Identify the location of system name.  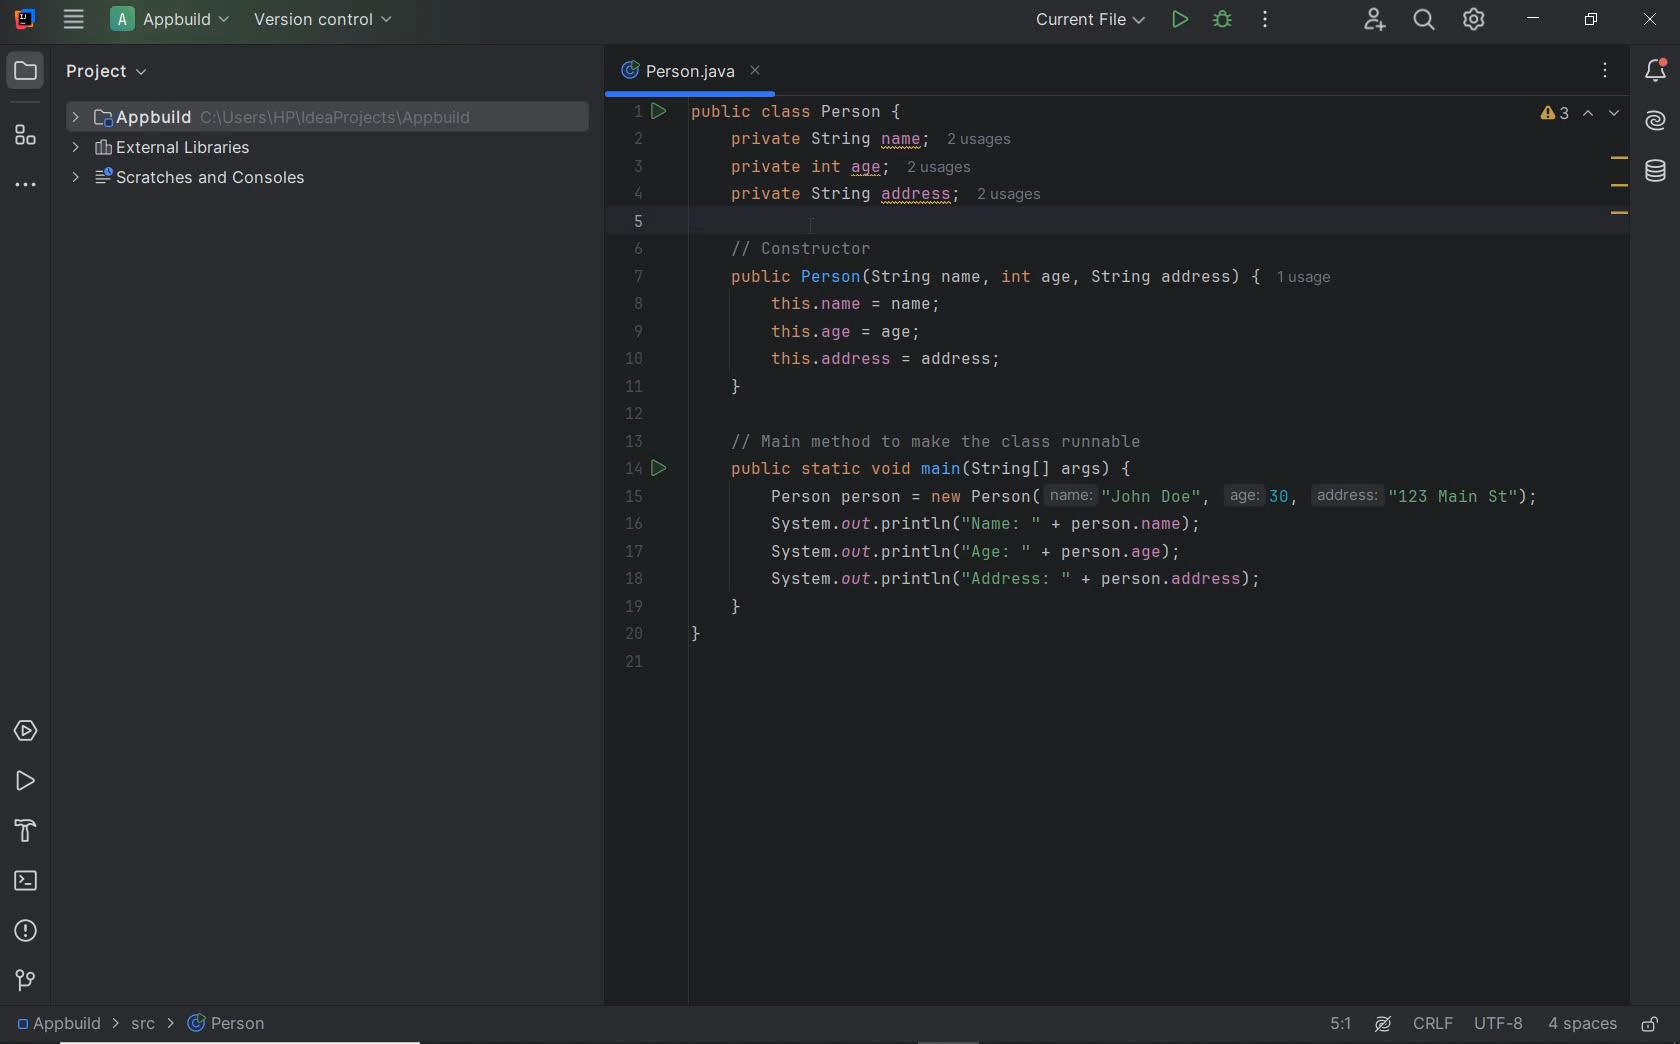
(27, 19).